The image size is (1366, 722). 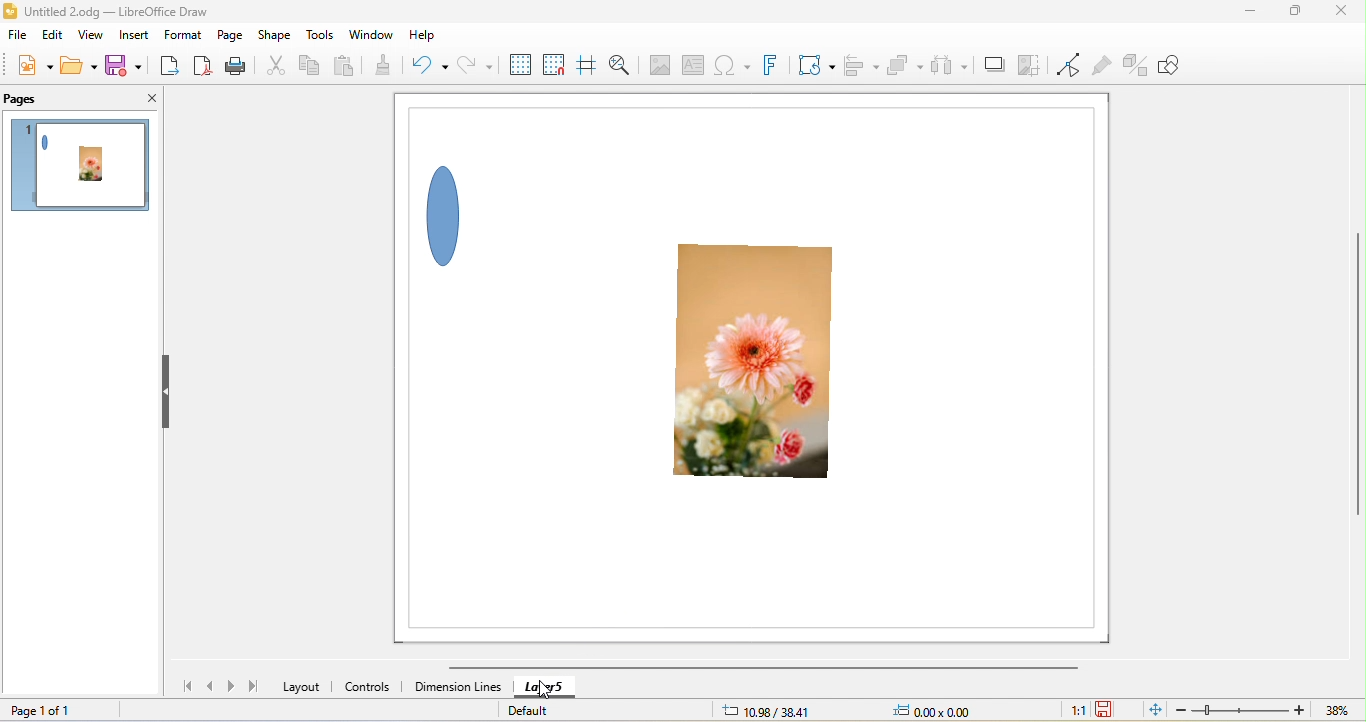 What do you see at coordinates (277, 34) in the screenshot?
I see `shape ` at bounding box center [277, 34].